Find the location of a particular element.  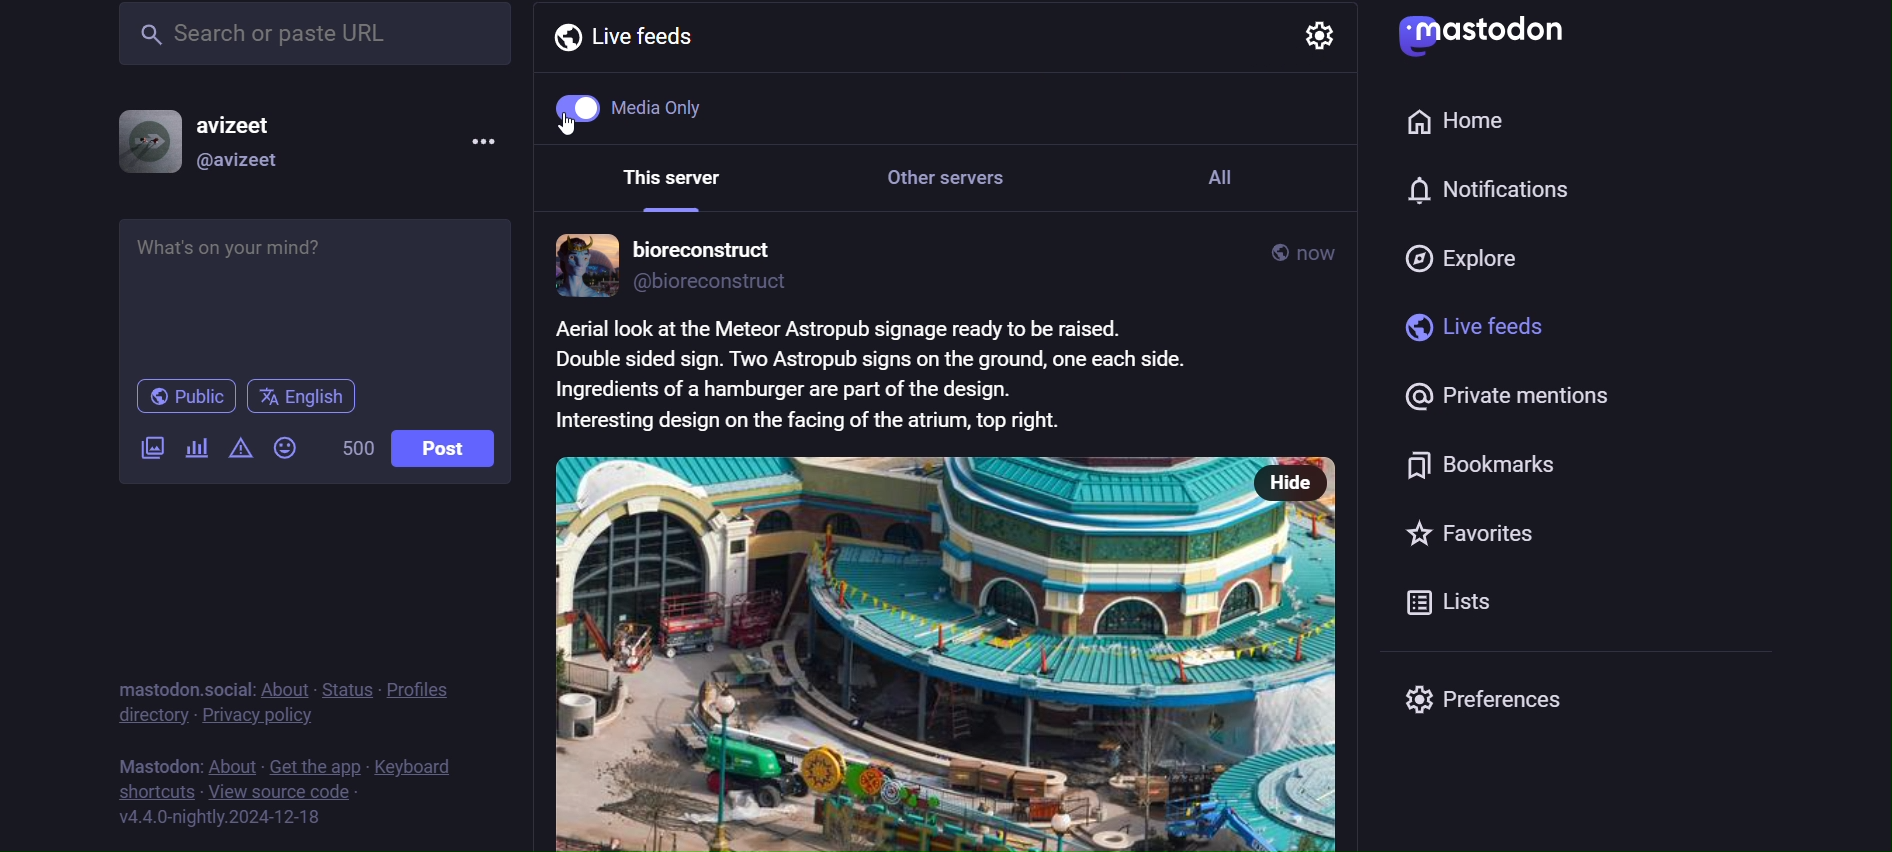

privacy policy is located at coordinates (255, 717).